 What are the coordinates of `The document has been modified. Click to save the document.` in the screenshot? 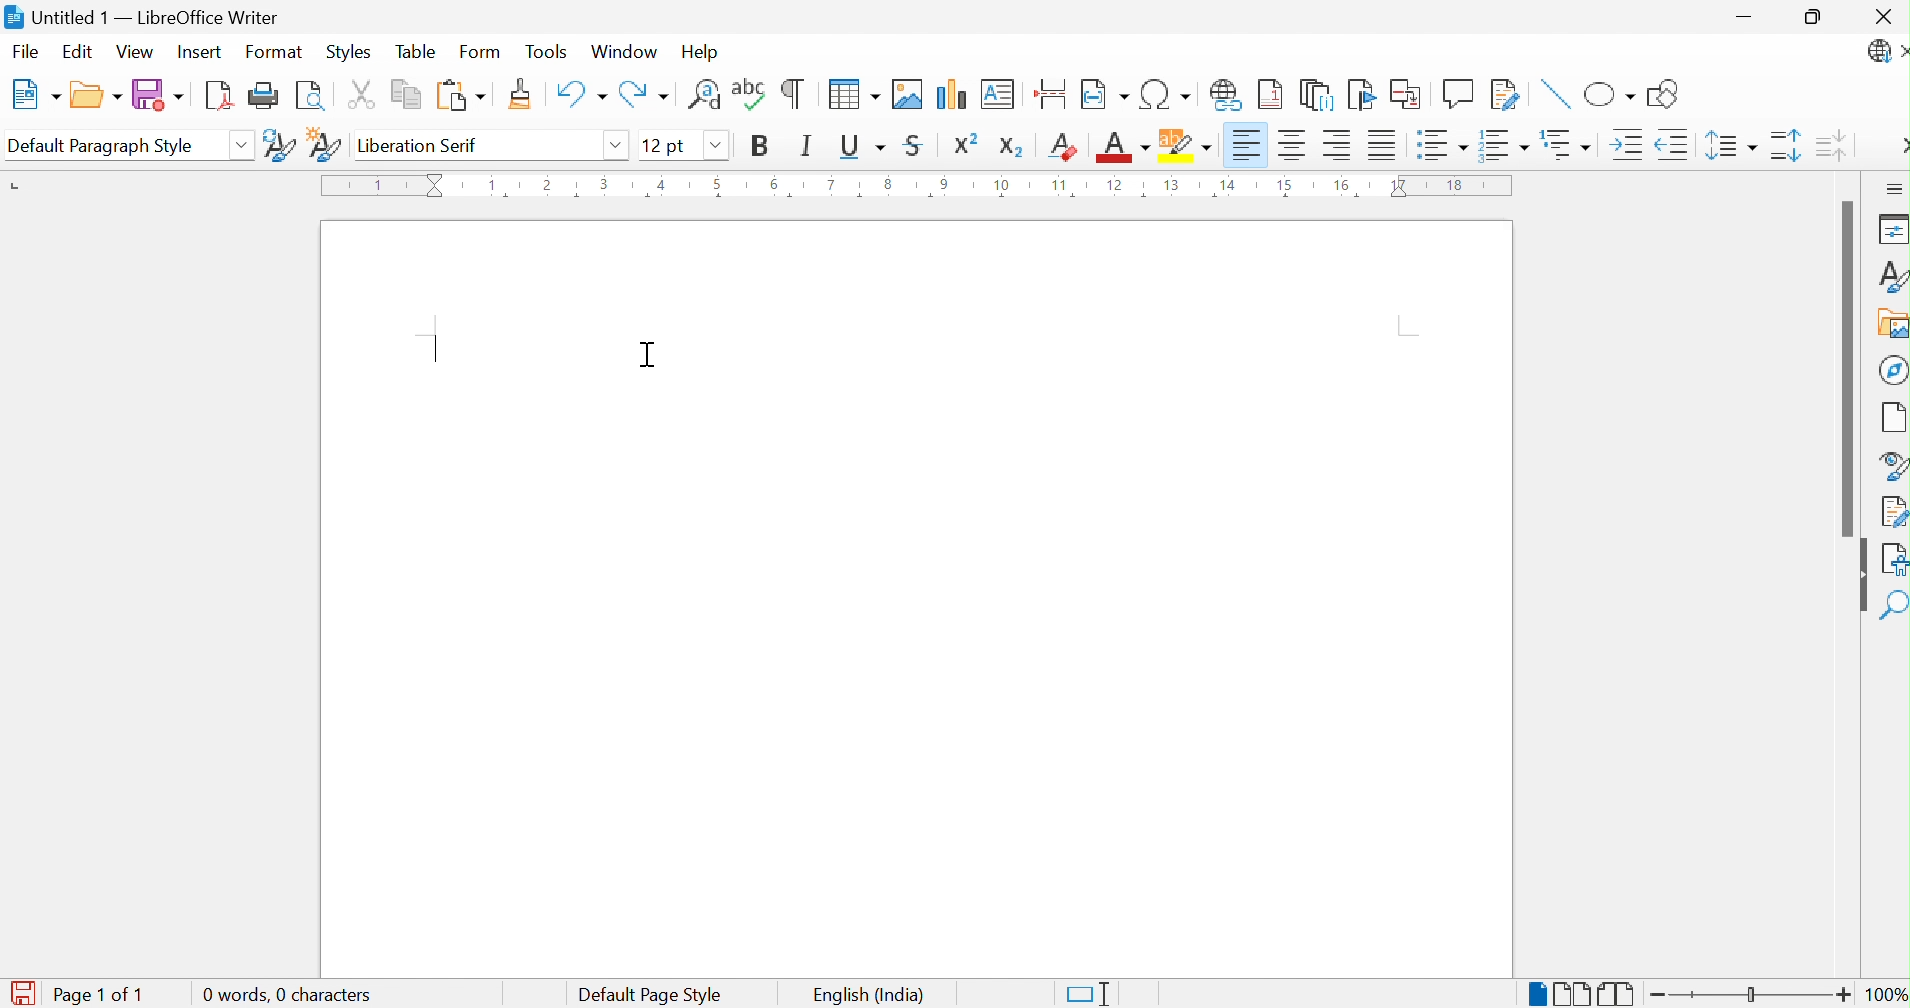 It's located at (21, 992).